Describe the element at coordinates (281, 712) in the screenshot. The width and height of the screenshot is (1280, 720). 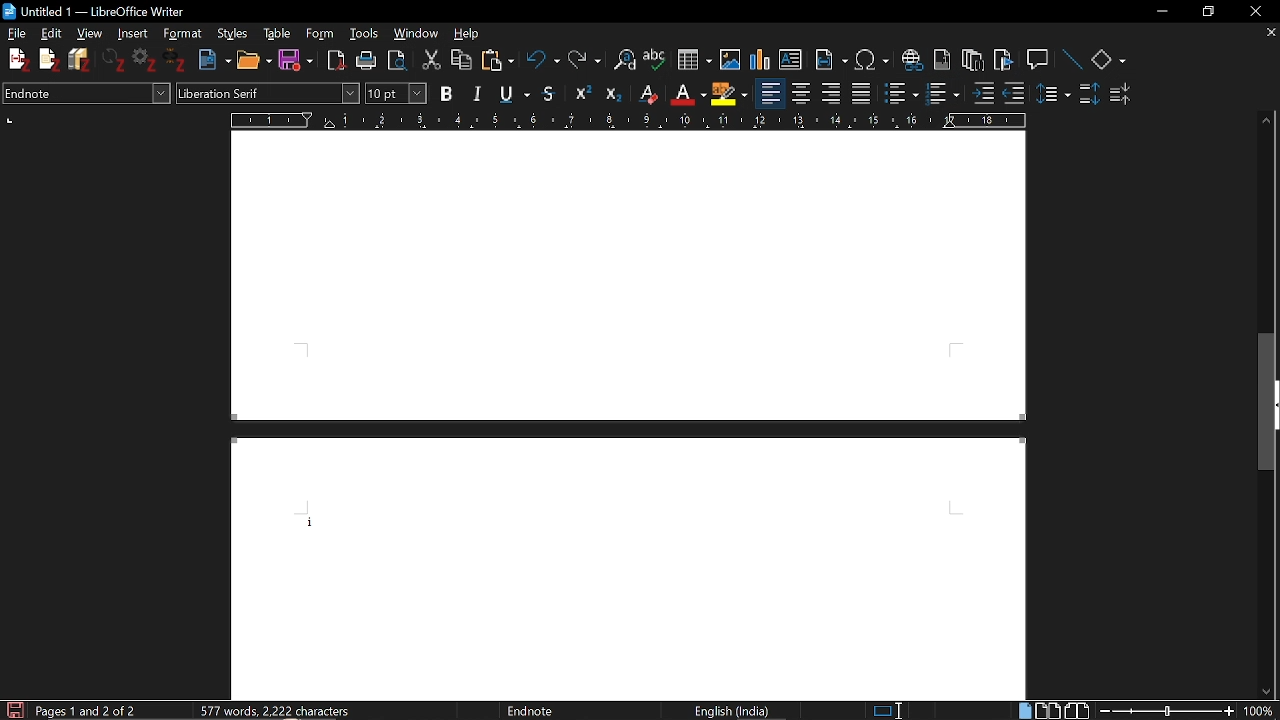
I see `577 Word, 2,222 characters` at that location.